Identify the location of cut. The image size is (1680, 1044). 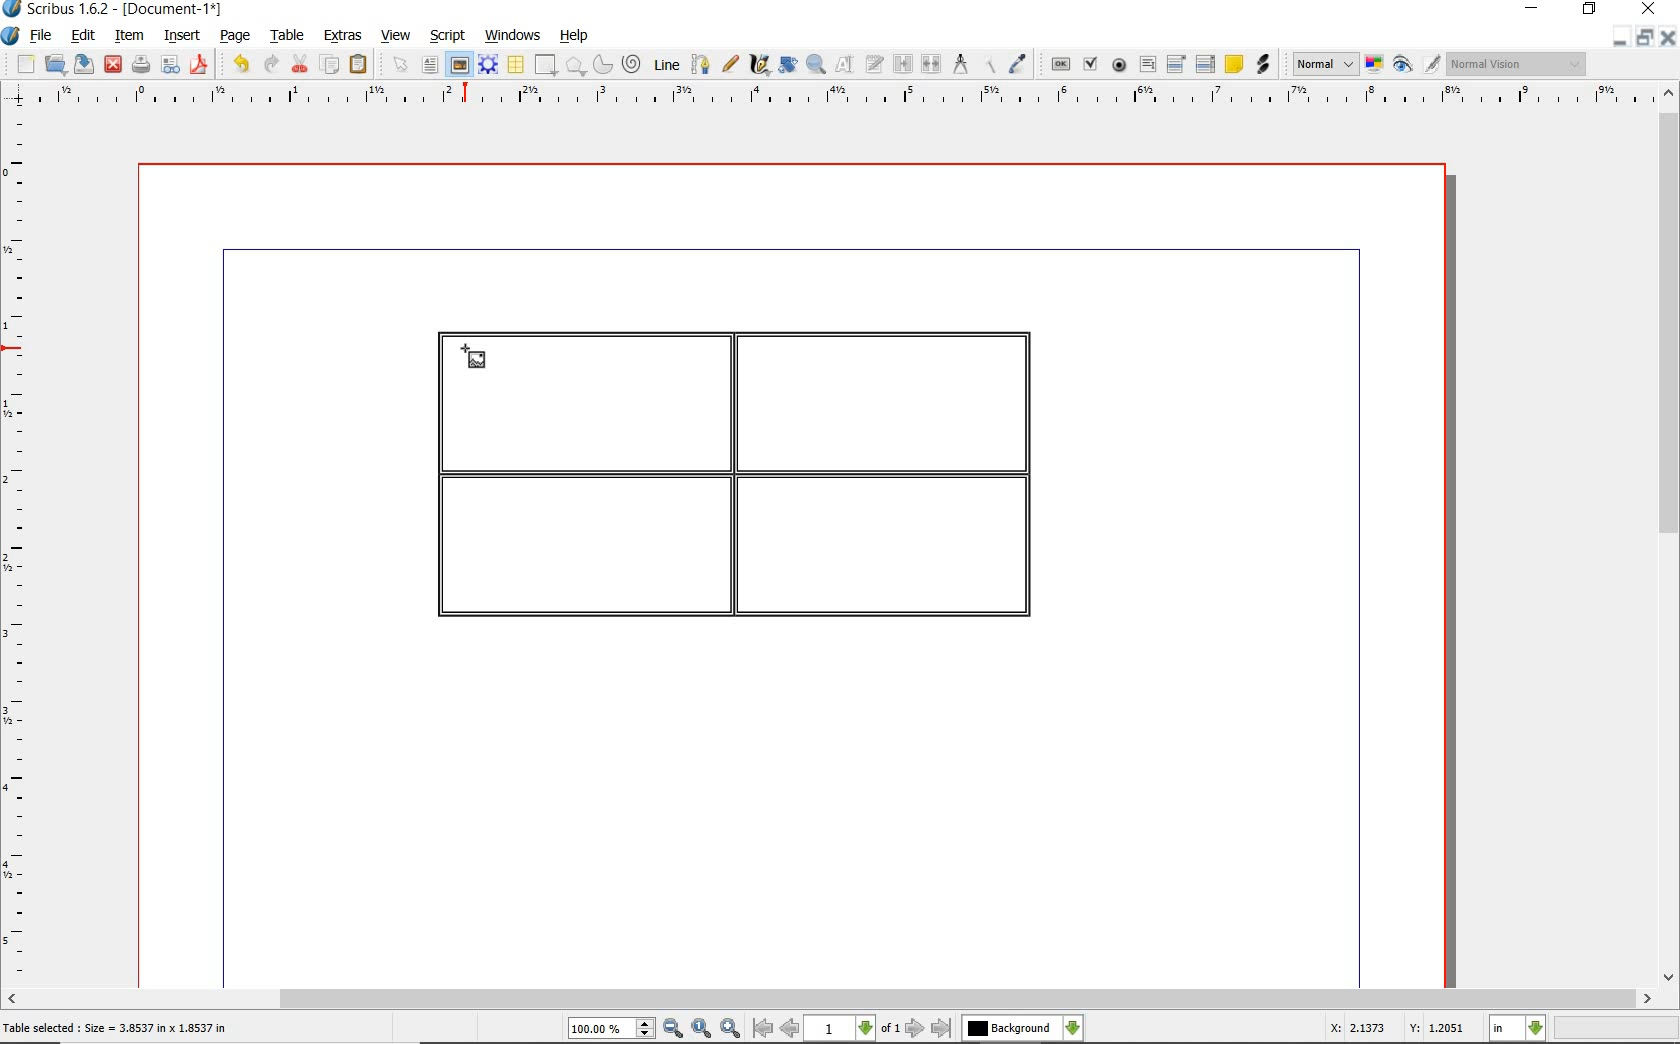
(302, 63).